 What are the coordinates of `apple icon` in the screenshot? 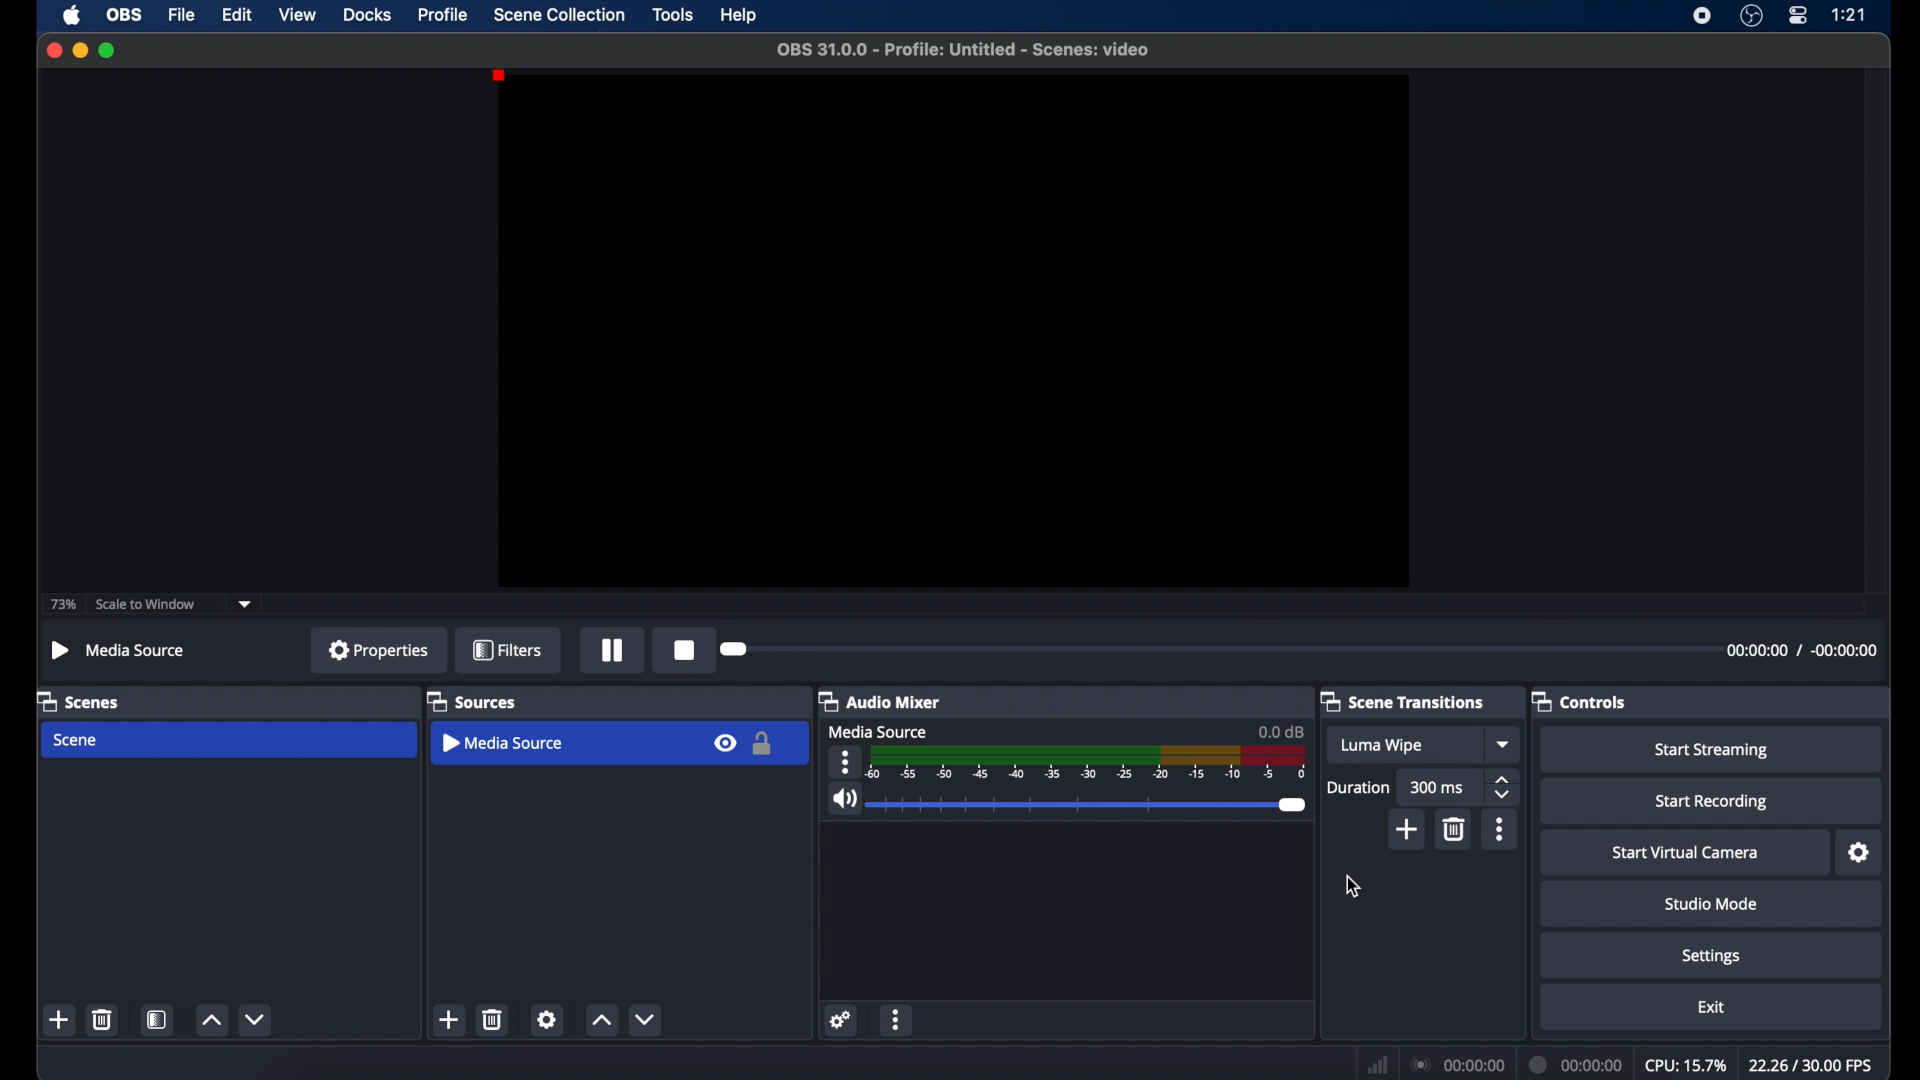 It's located at (71, 15).